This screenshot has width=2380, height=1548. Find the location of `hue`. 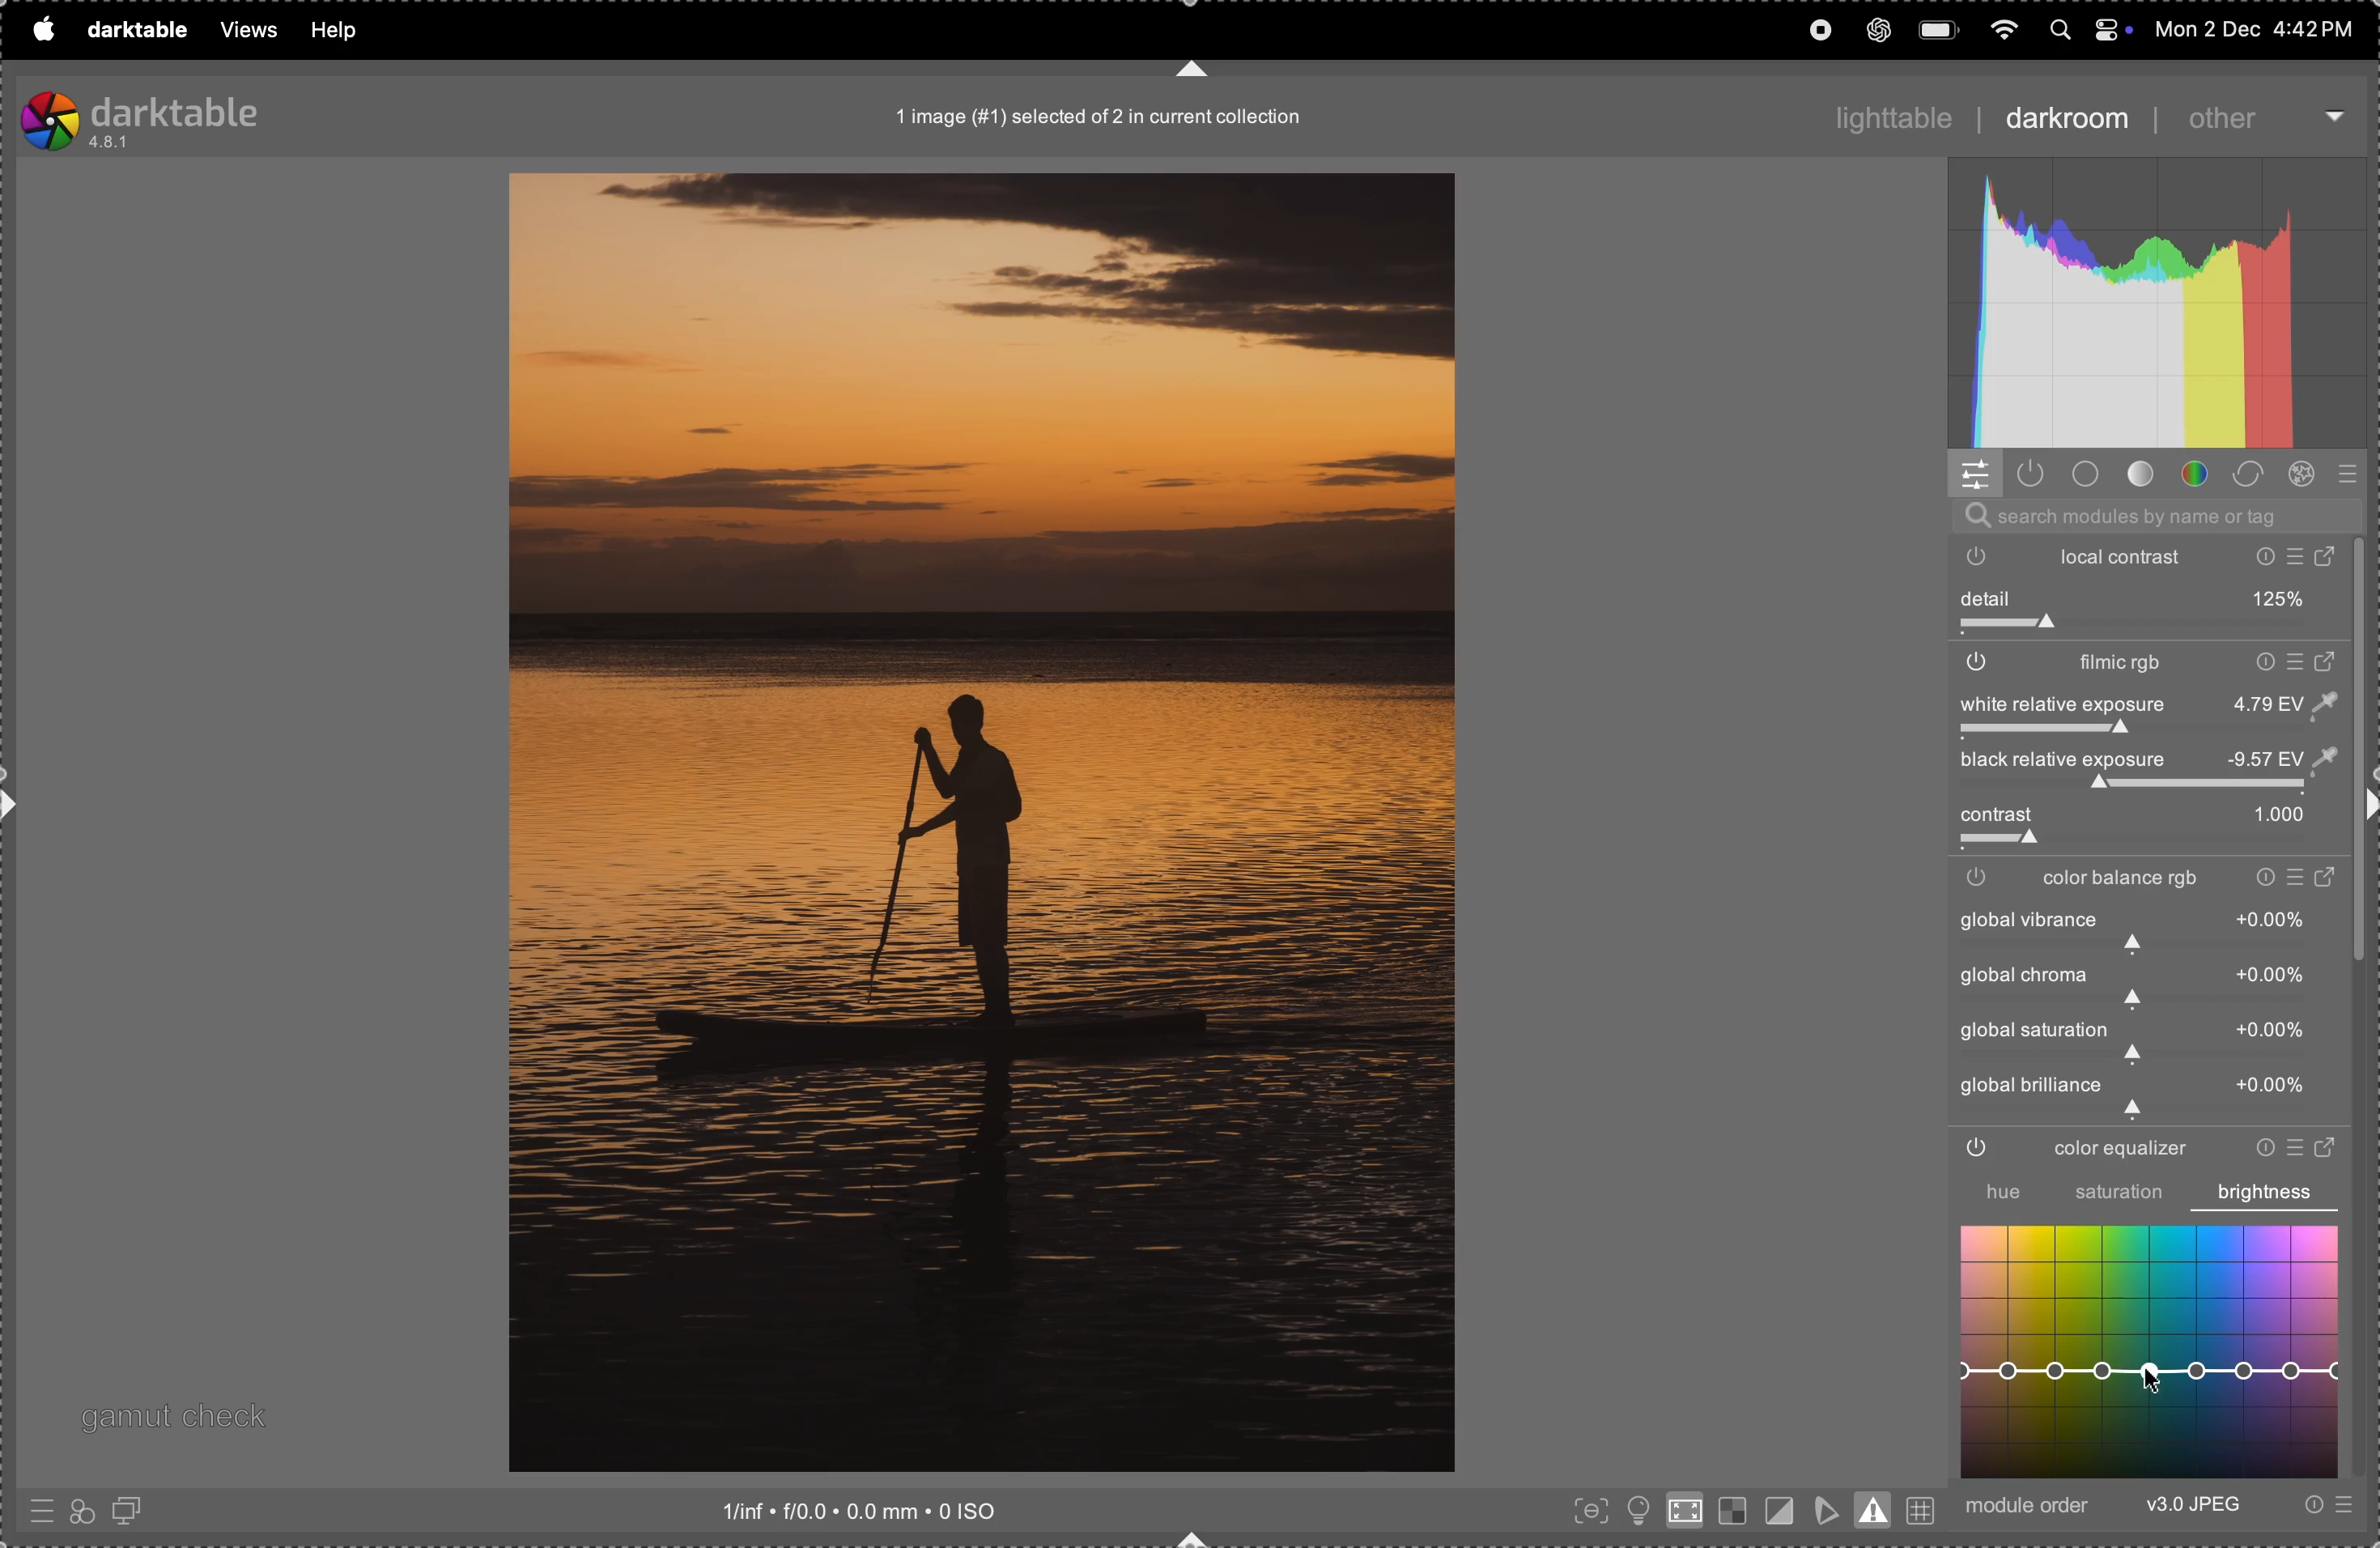

hue is located at coordinates (1991, 1192).